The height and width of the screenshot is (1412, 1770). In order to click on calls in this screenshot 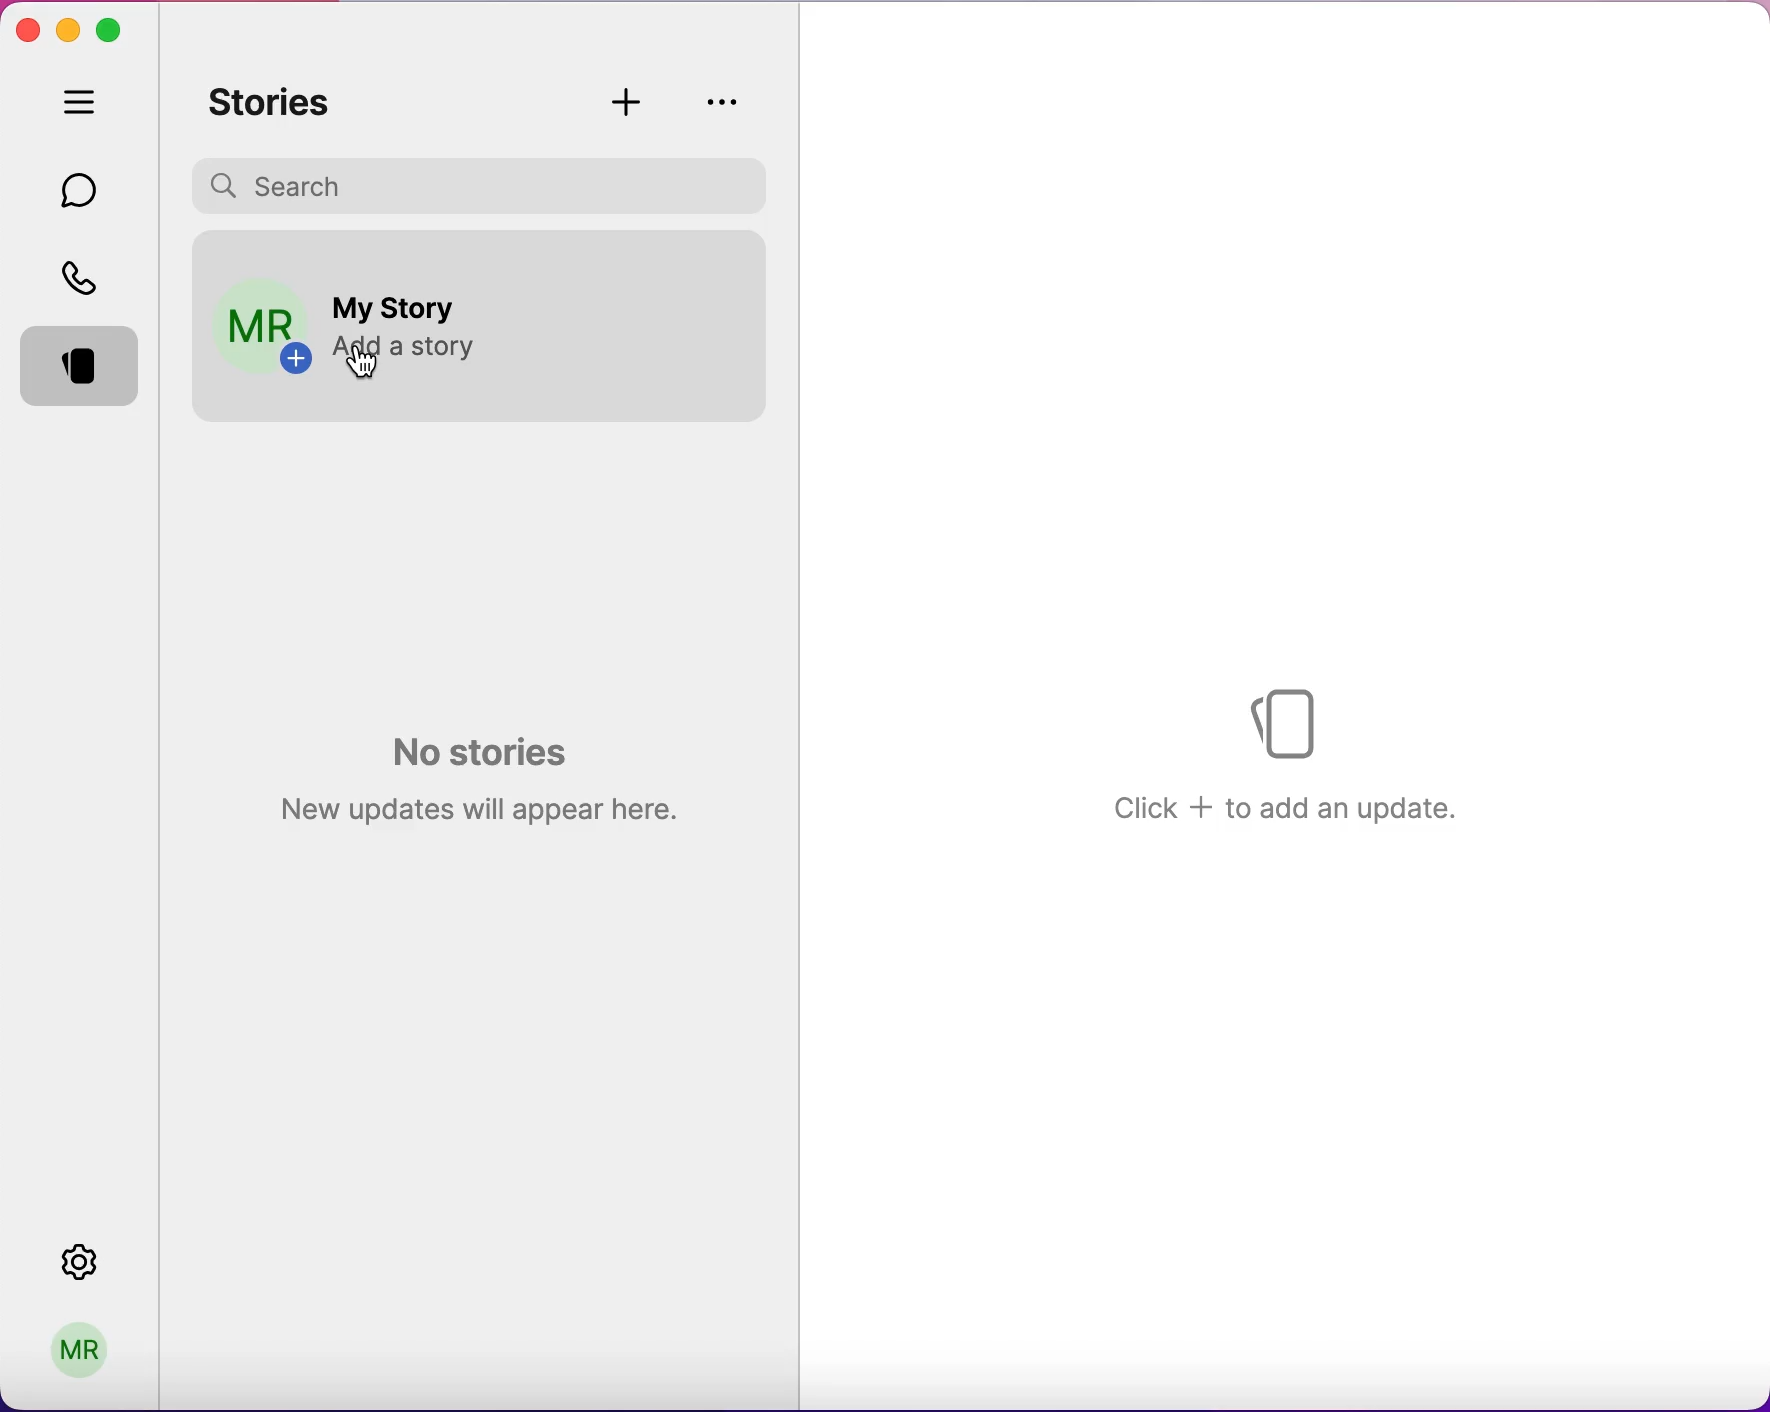, I will do `click(85, 276)`.